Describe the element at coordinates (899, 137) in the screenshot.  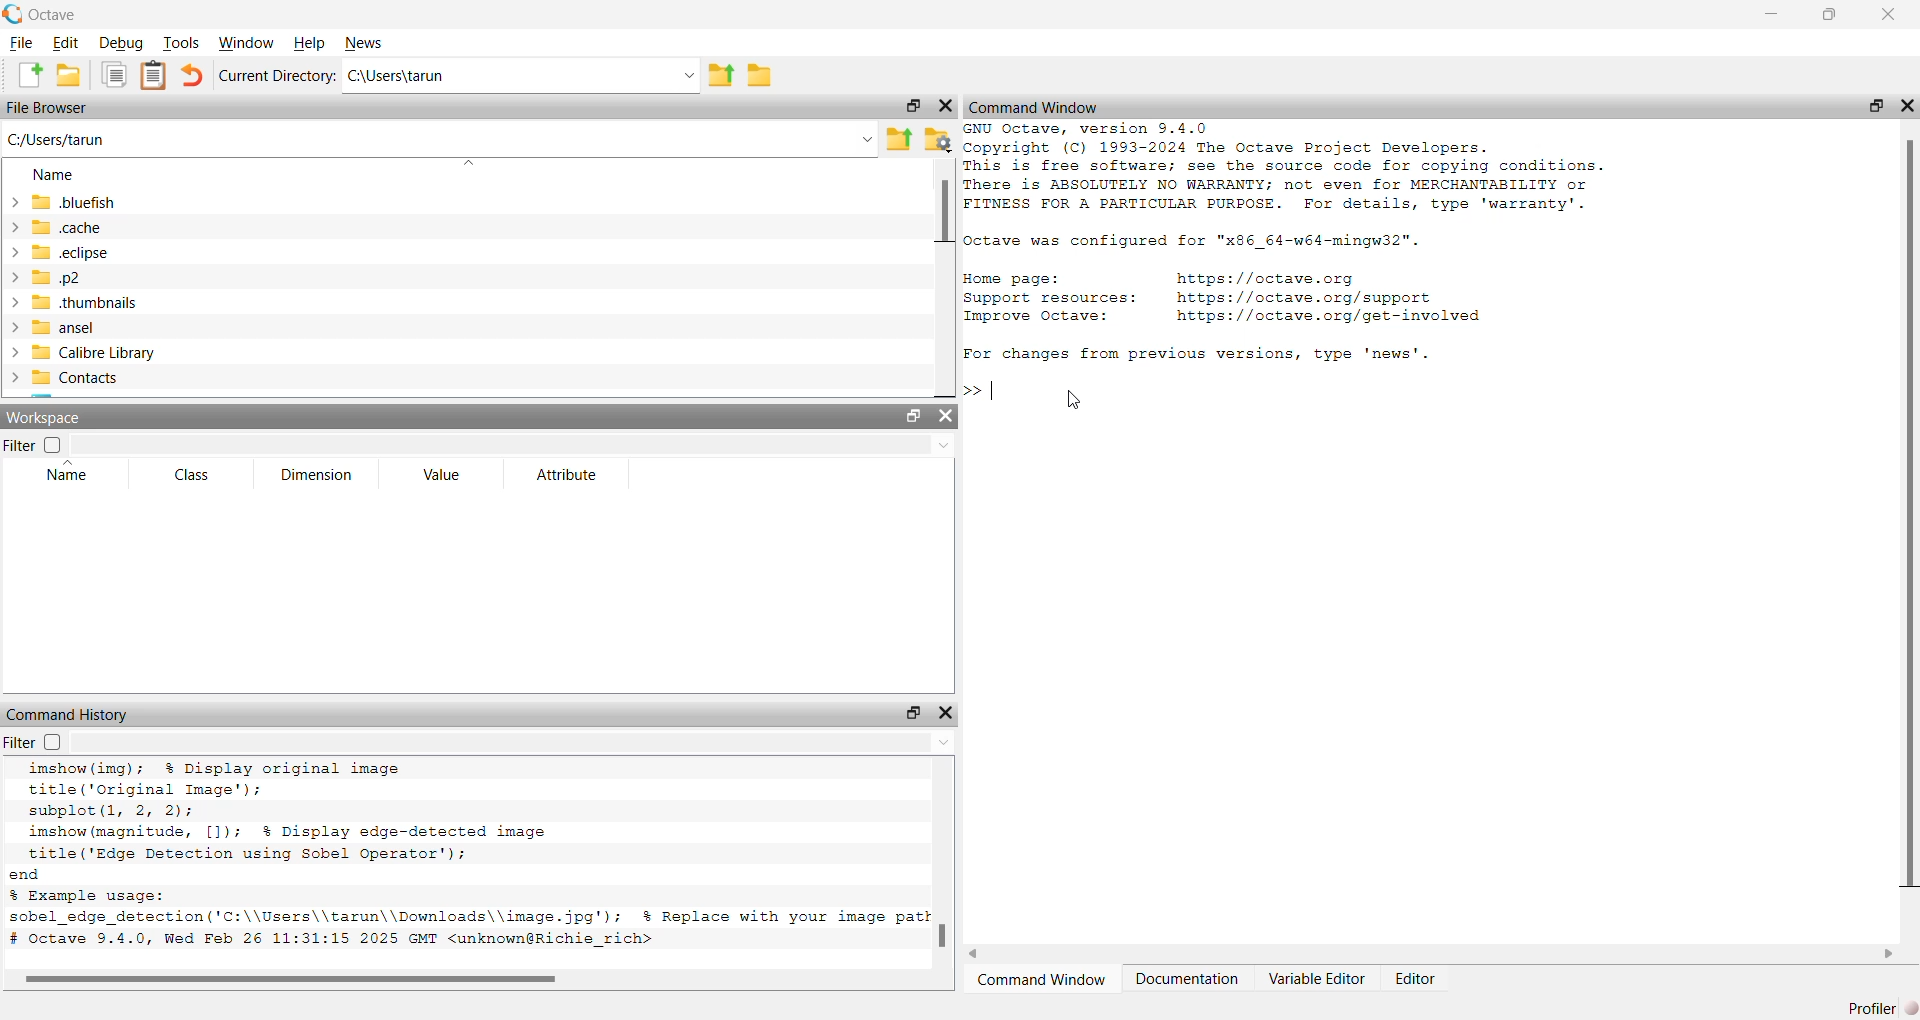
I see `parent directory` at that location.